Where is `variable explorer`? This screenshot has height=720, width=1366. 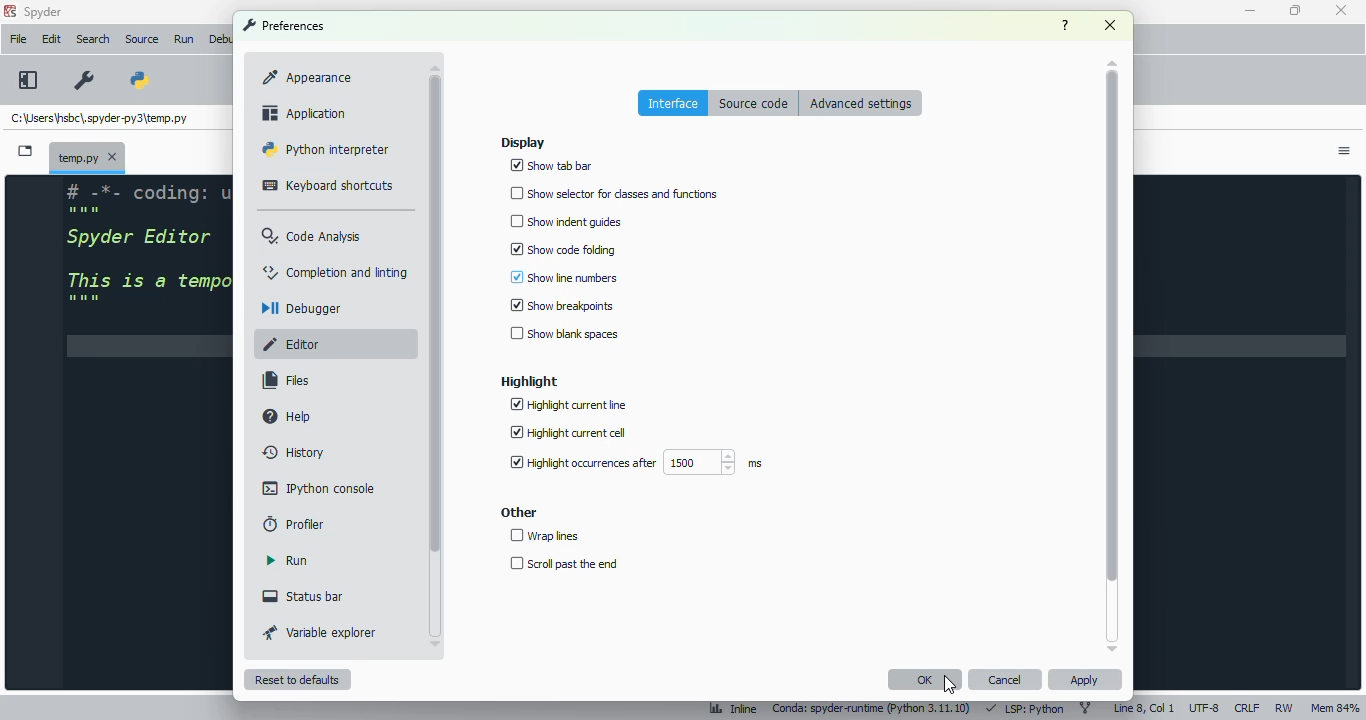 variable explorer is located at coordinates (320, 633).